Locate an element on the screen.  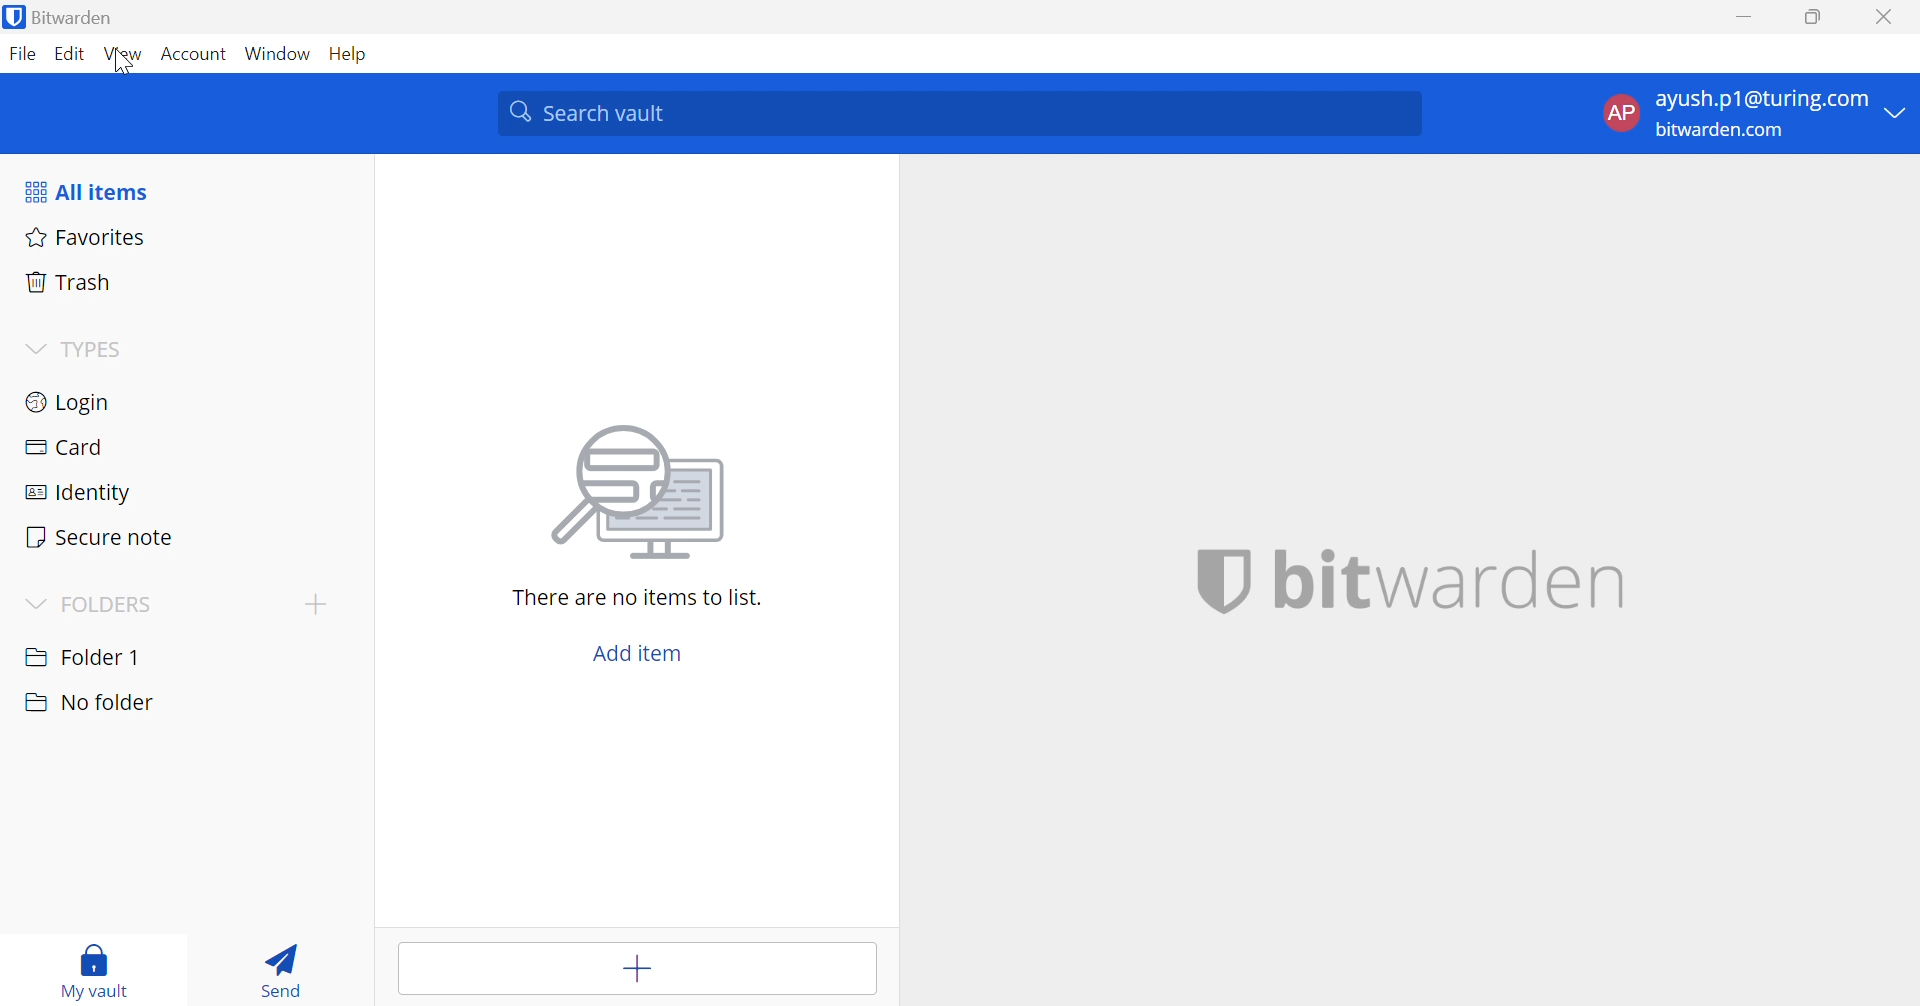
No folder is located at coordinates (89, 705).